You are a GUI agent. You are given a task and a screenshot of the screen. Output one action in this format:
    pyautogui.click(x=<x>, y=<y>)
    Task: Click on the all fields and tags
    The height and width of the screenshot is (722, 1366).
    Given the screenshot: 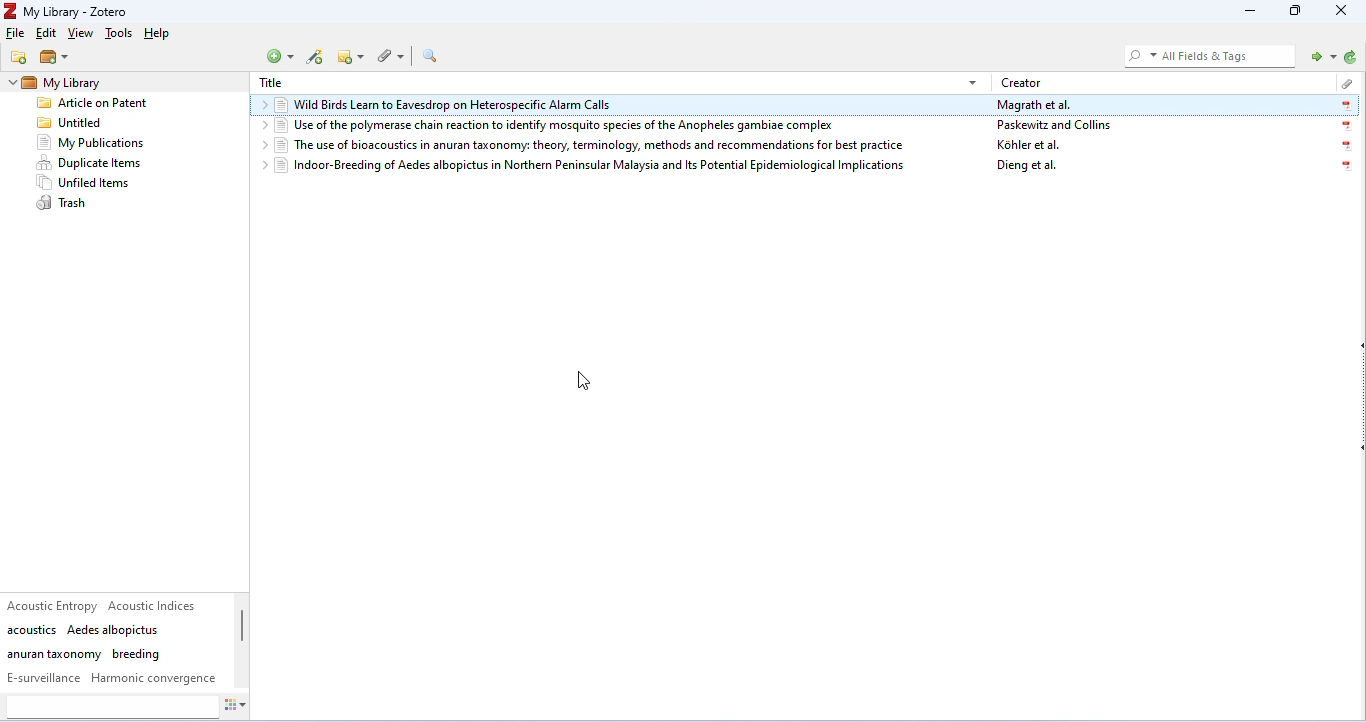 What is the action you would take?
    pyautogui.click(x=1207, y=55)
    